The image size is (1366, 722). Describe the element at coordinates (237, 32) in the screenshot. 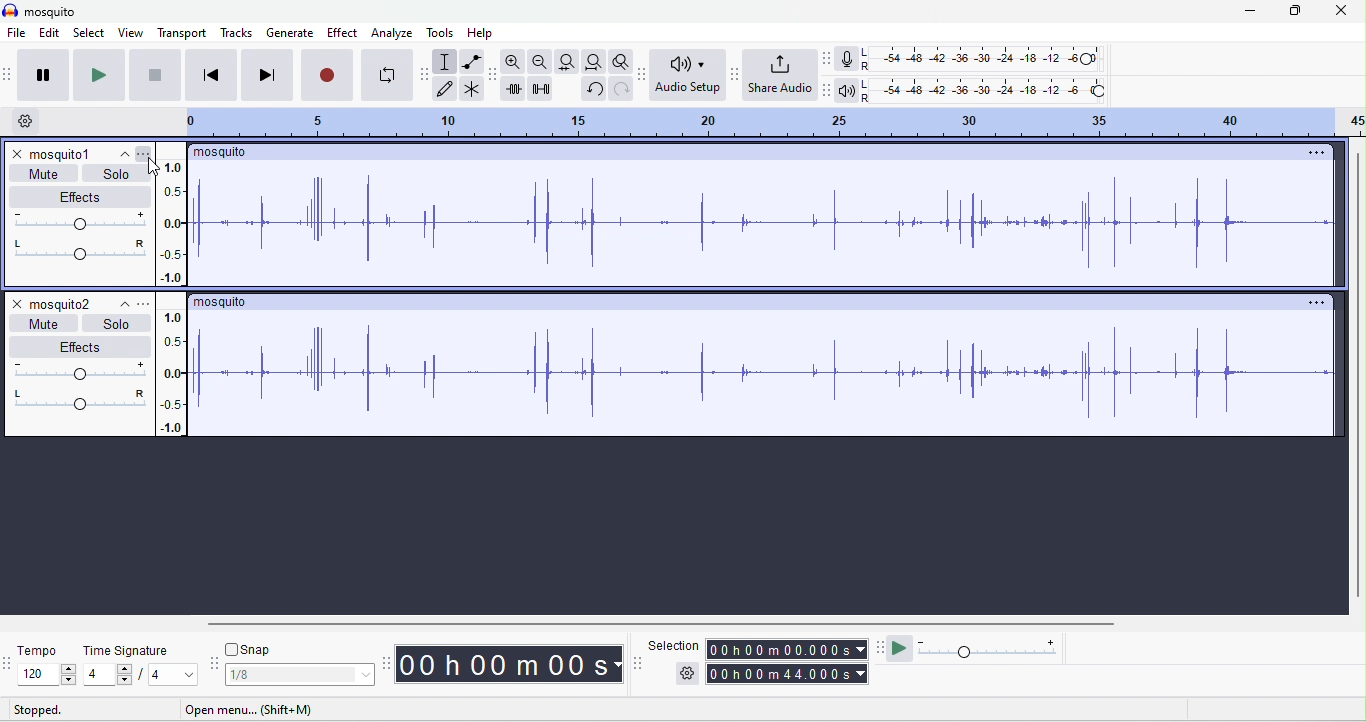

I see `tracks` at that location.